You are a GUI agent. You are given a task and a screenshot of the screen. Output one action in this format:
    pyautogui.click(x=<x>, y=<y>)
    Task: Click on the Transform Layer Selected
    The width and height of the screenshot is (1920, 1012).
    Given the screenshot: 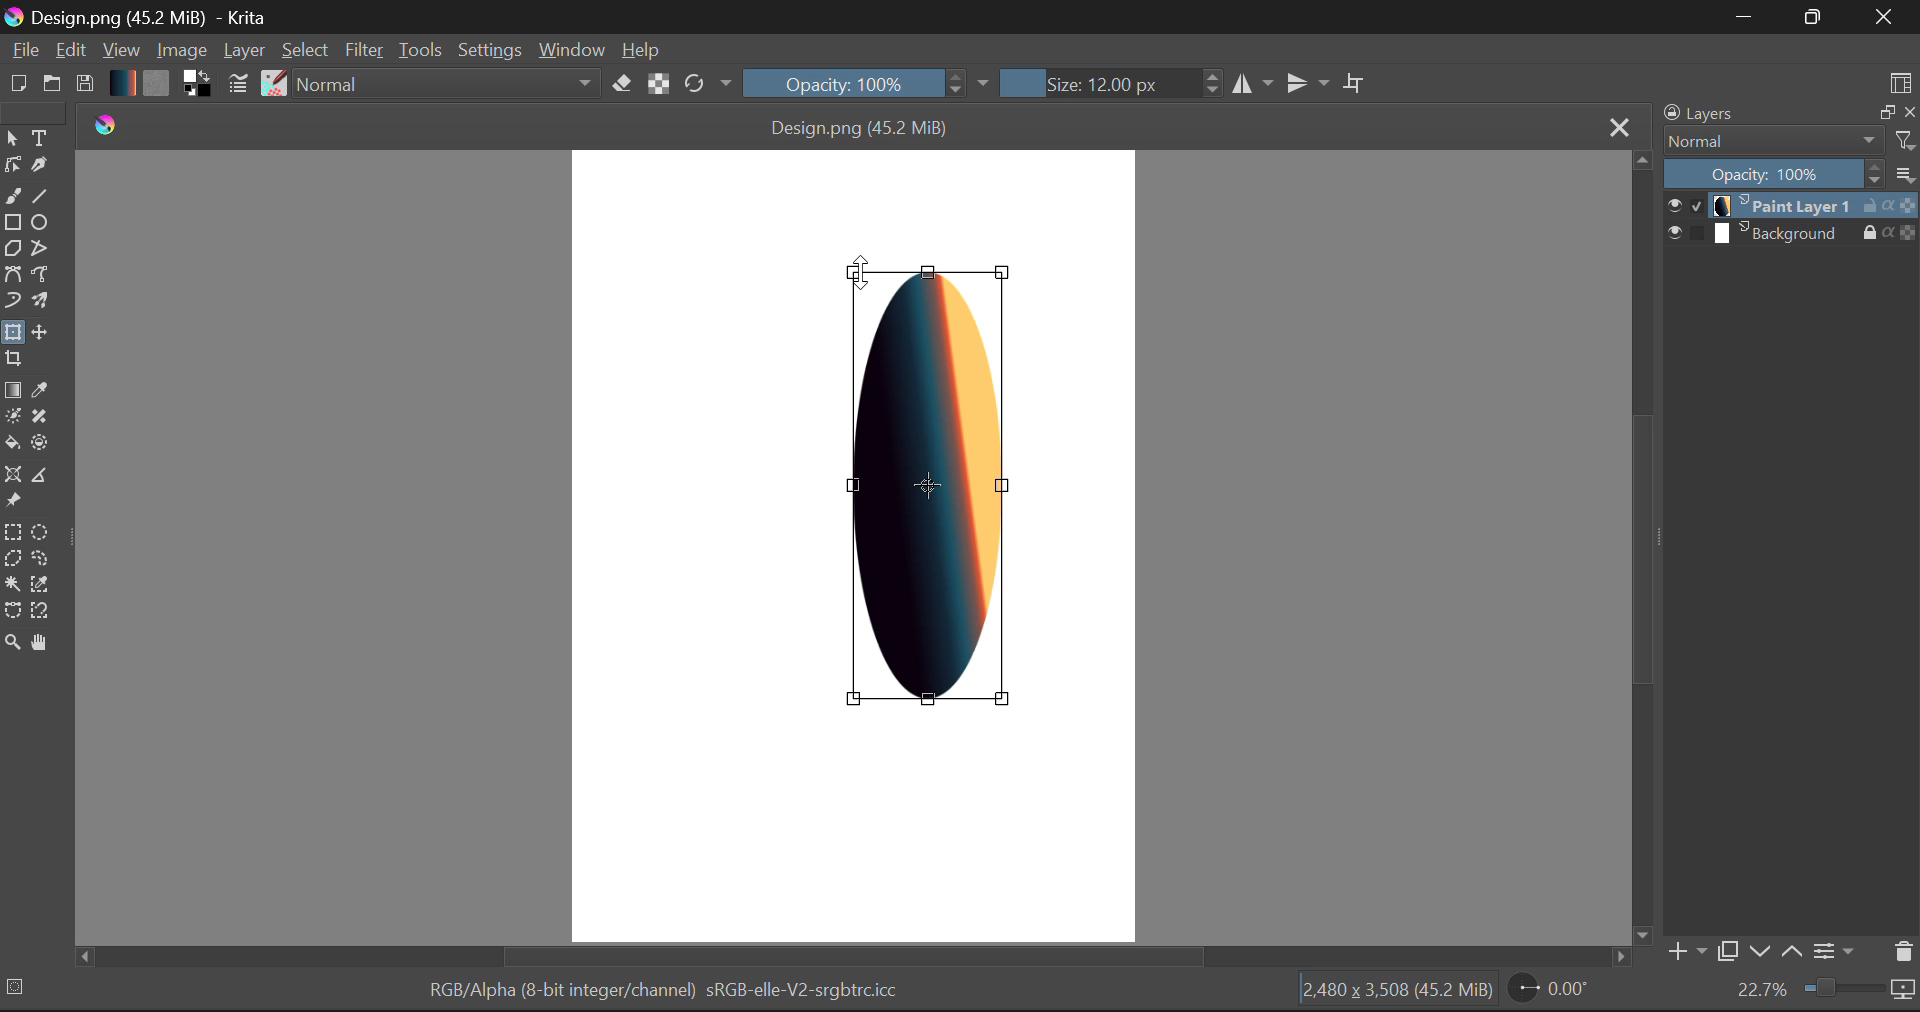 What is the action you would take?
    pyautogui.click(x=12, y=334)
    